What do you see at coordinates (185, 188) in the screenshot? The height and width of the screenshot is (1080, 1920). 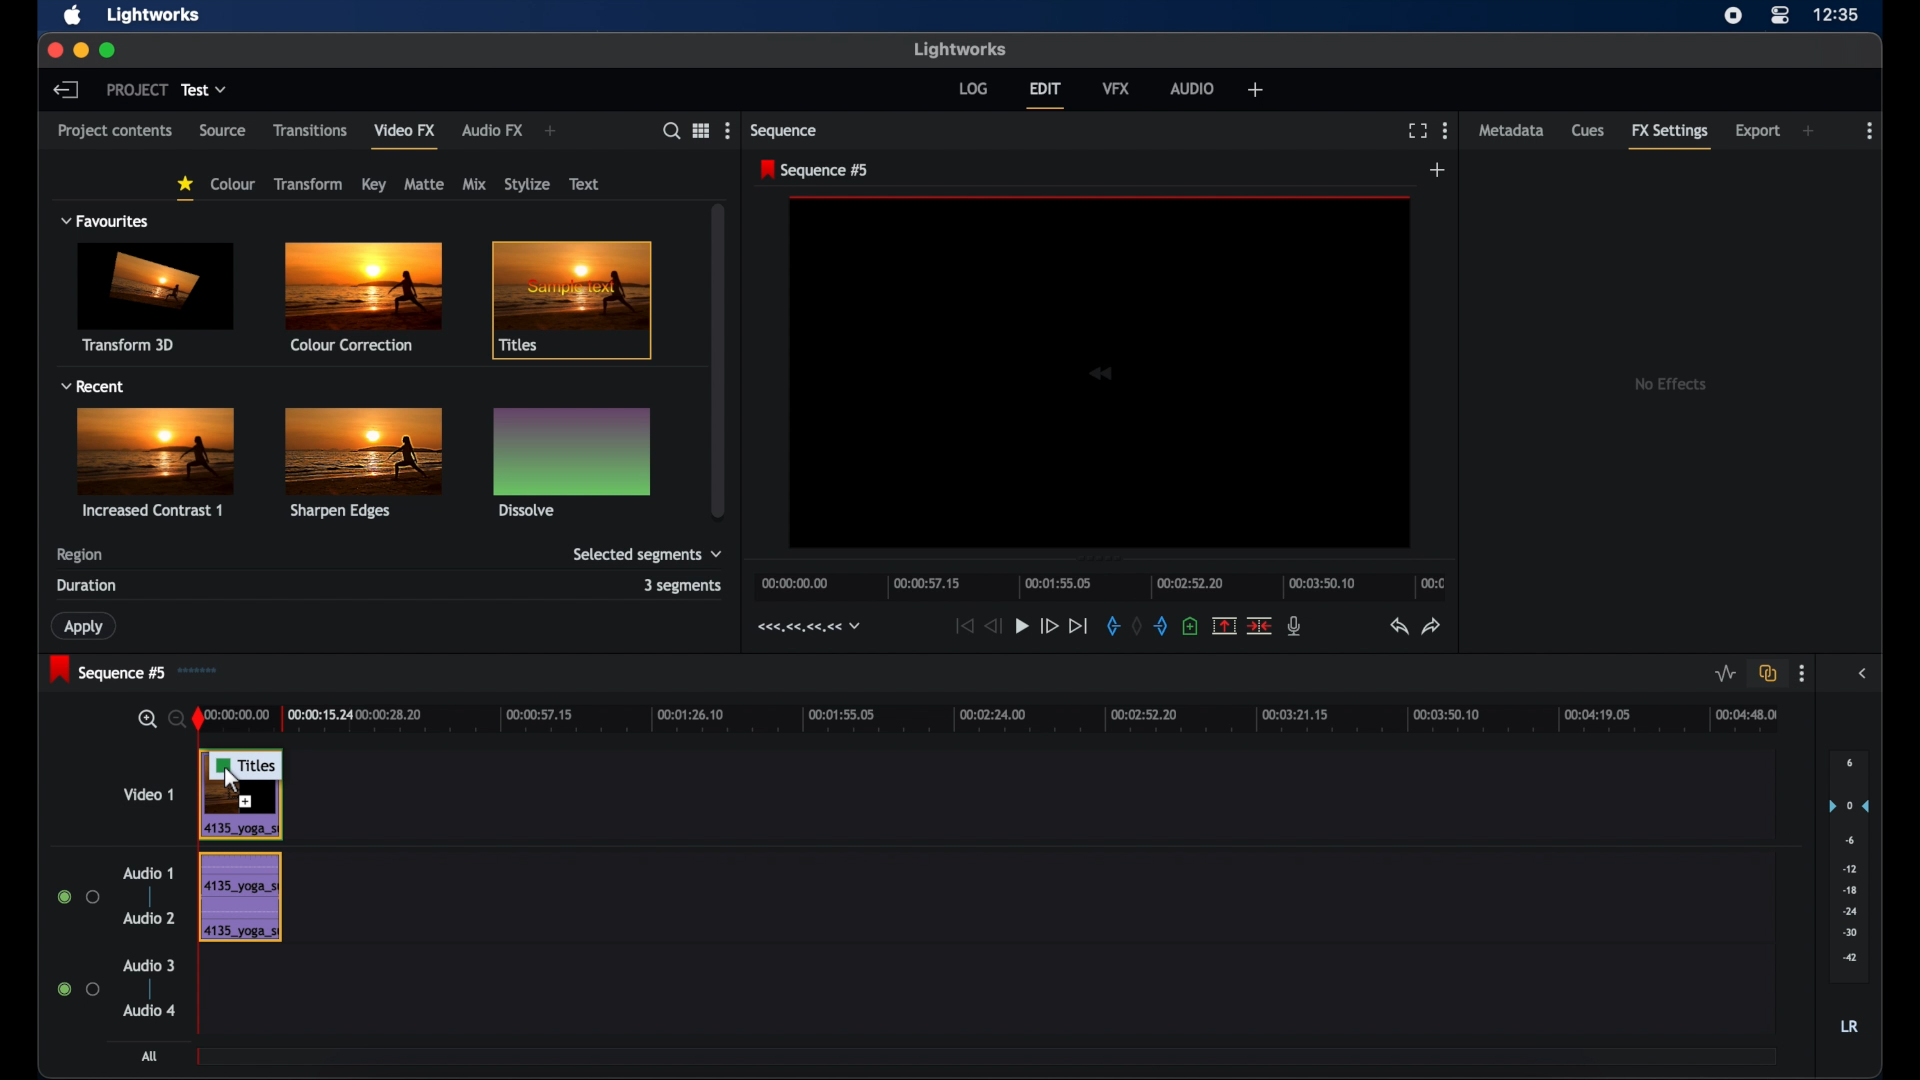 I see `favorites` at bounding box center [185, 188].